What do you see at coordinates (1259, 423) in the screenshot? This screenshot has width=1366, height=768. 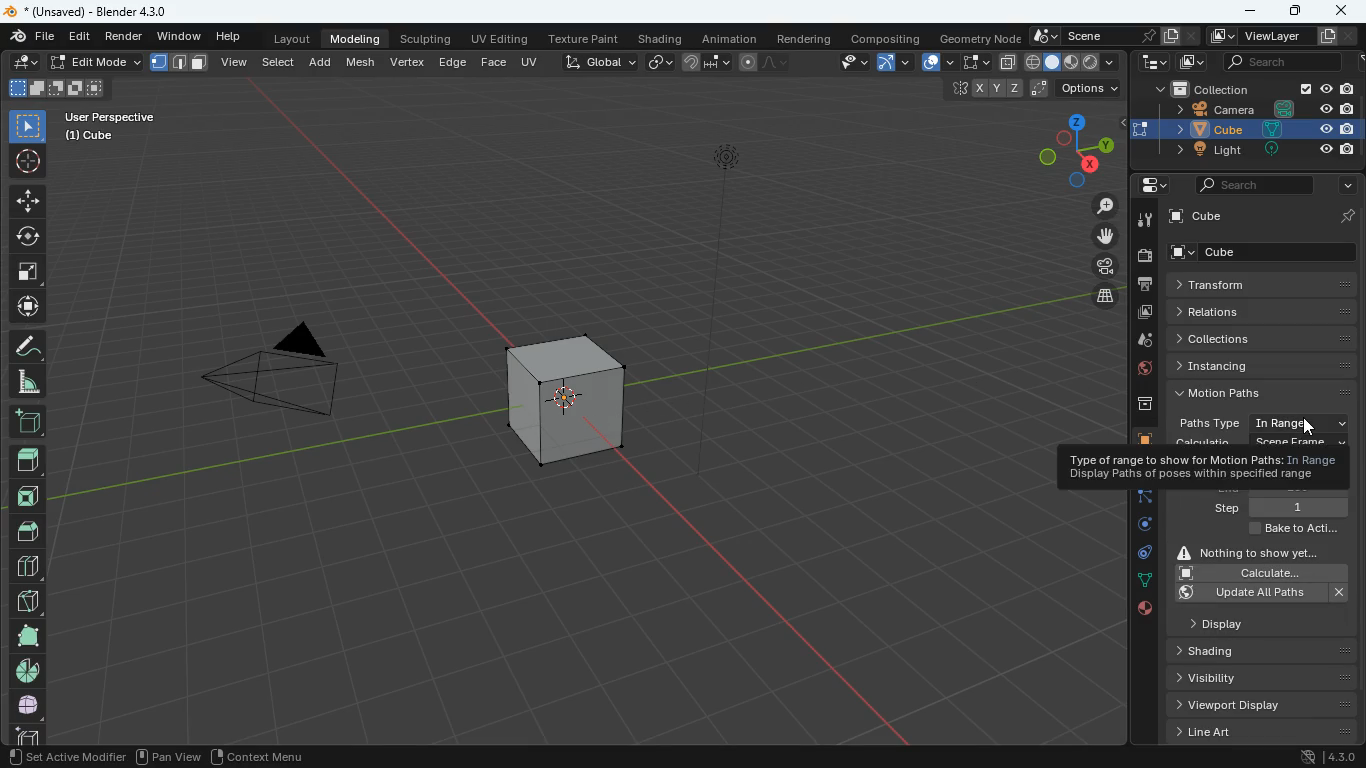 I see `paths type` at bounding box center [1259, 423].